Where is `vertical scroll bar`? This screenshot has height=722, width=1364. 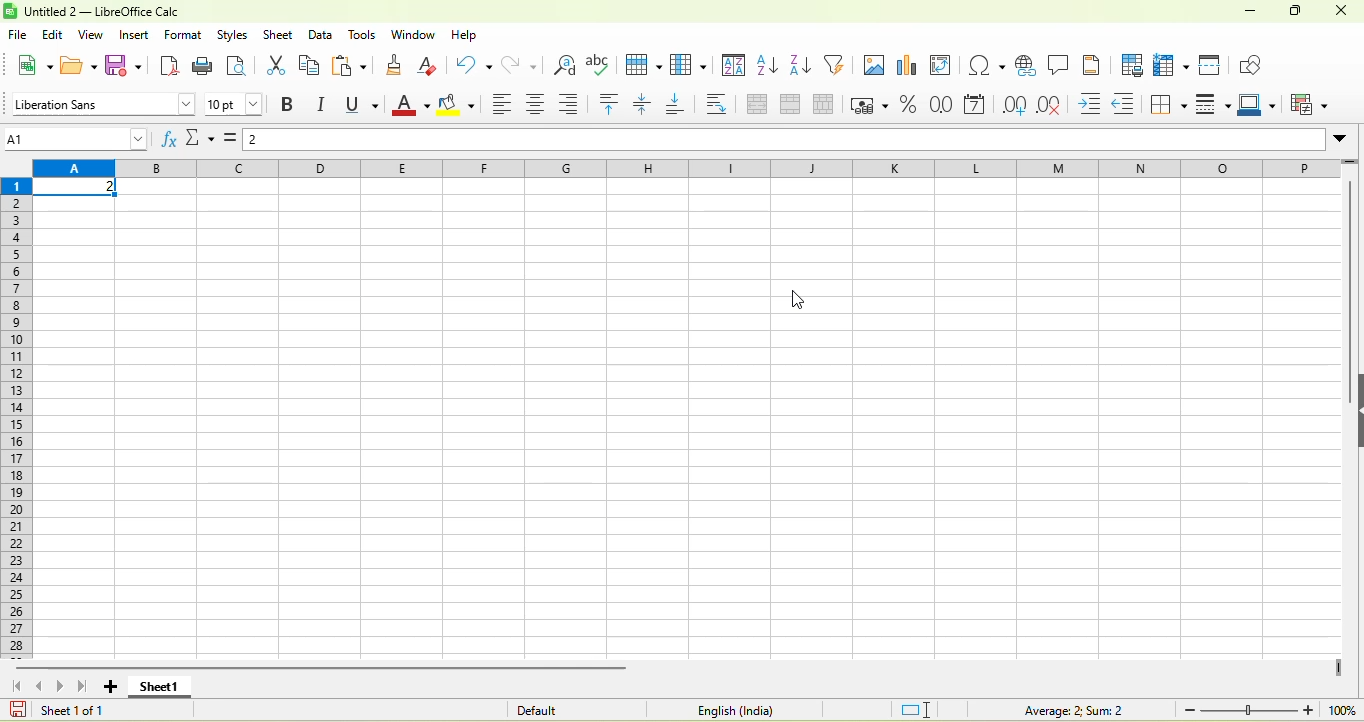 vertical scroll bar is located at coordinates (1354, 274).